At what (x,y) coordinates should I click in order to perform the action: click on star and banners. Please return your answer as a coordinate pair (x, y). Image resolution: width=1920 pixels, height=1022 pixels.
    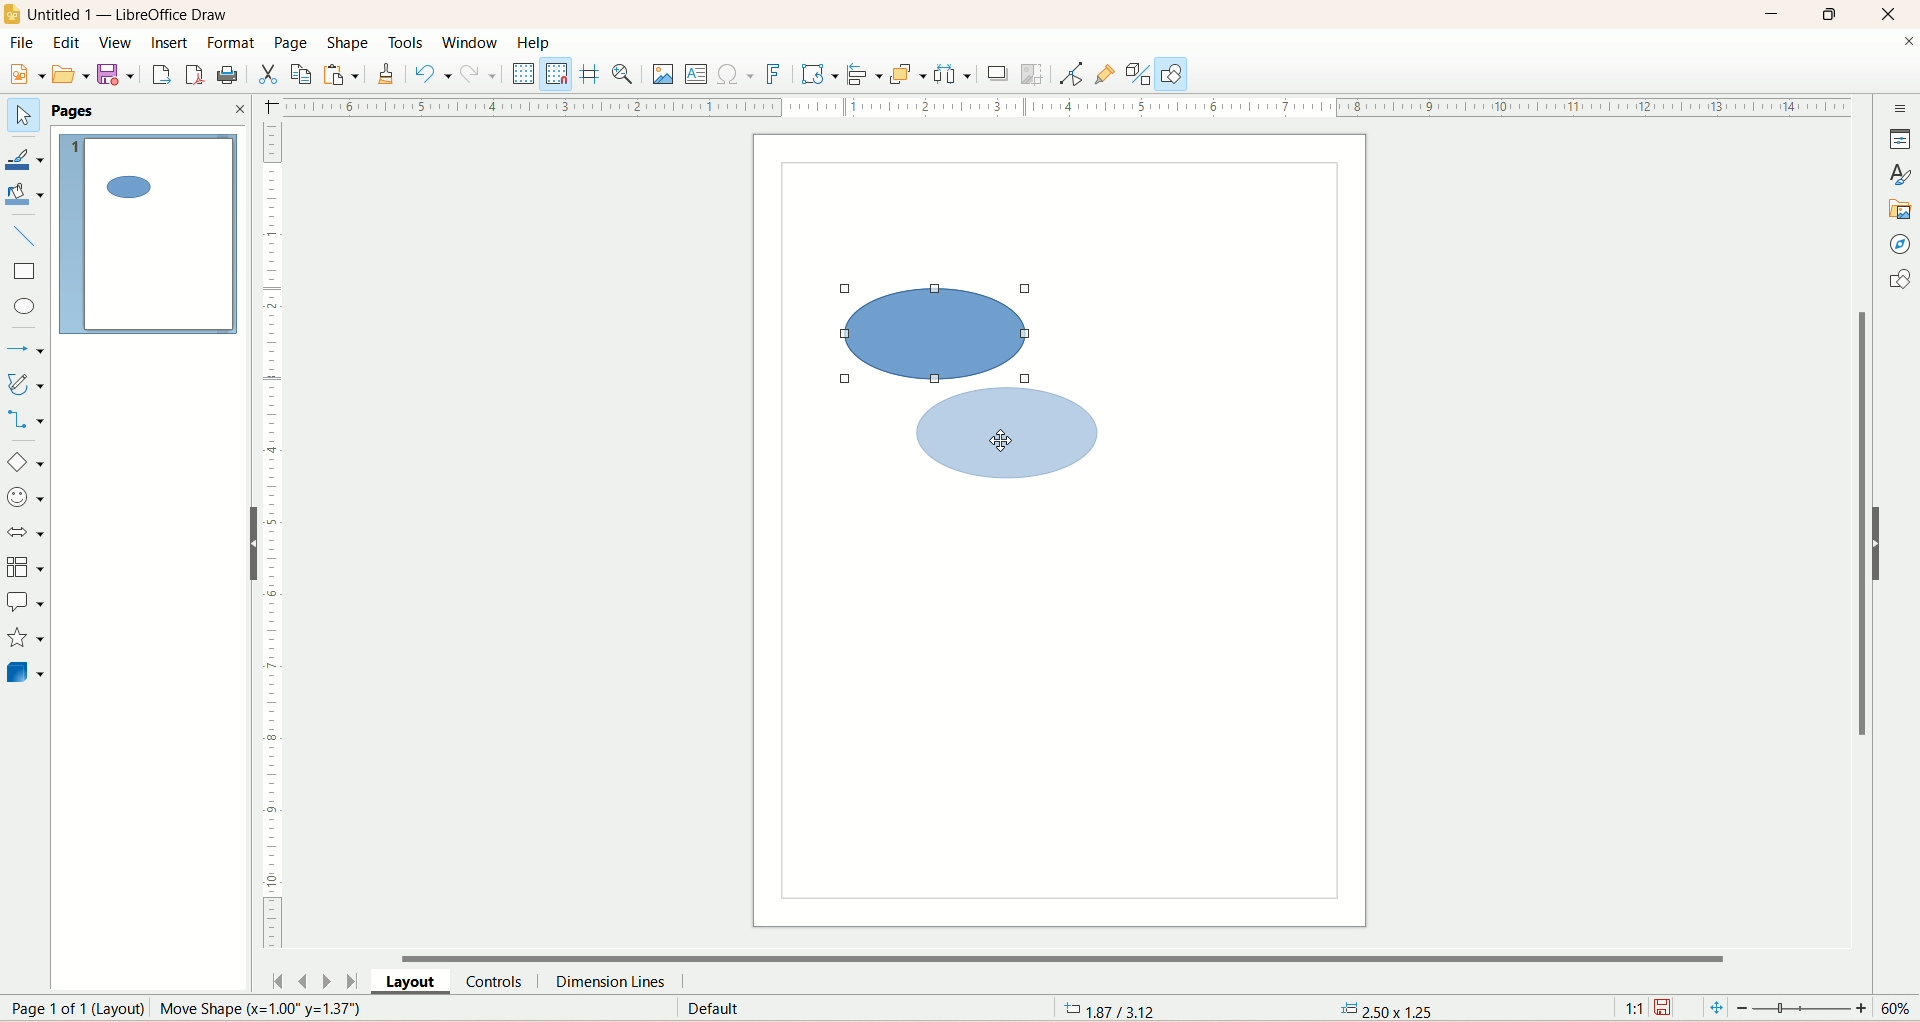
    Looking at the image, I should click on (24, 637).